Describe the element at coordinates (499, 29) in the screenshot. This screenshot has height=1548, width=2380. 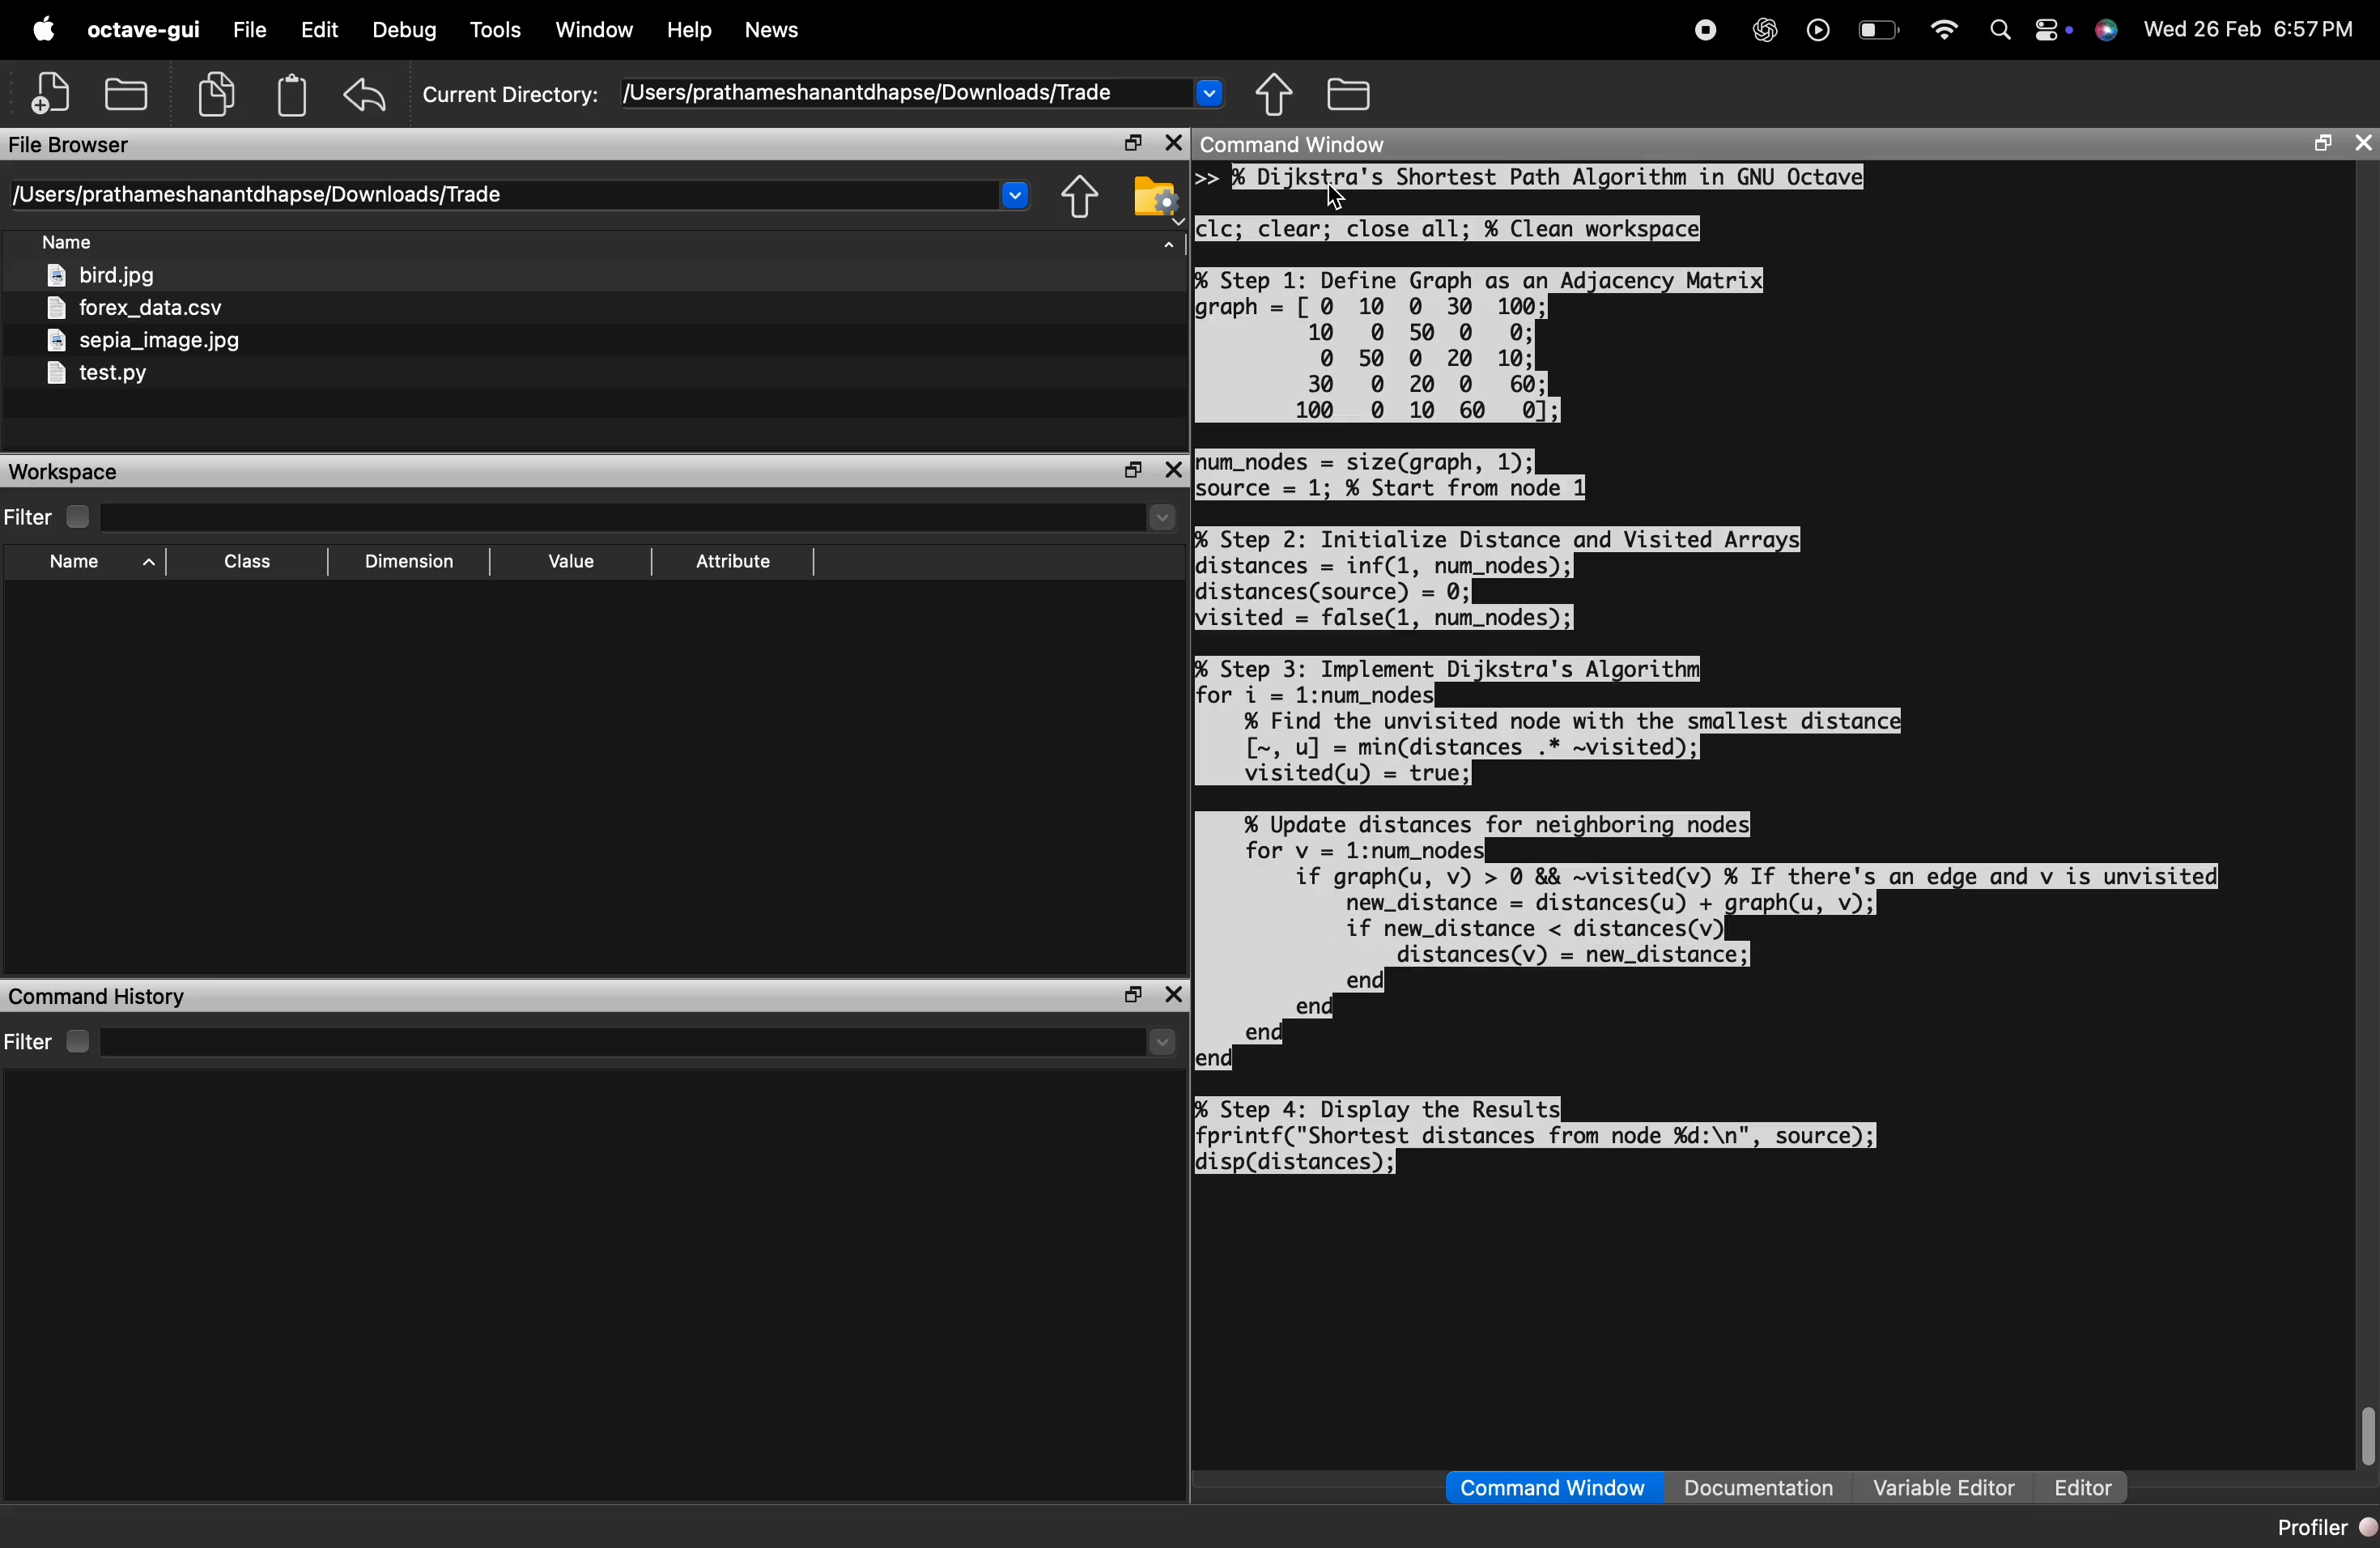
I see `tools` at that location.